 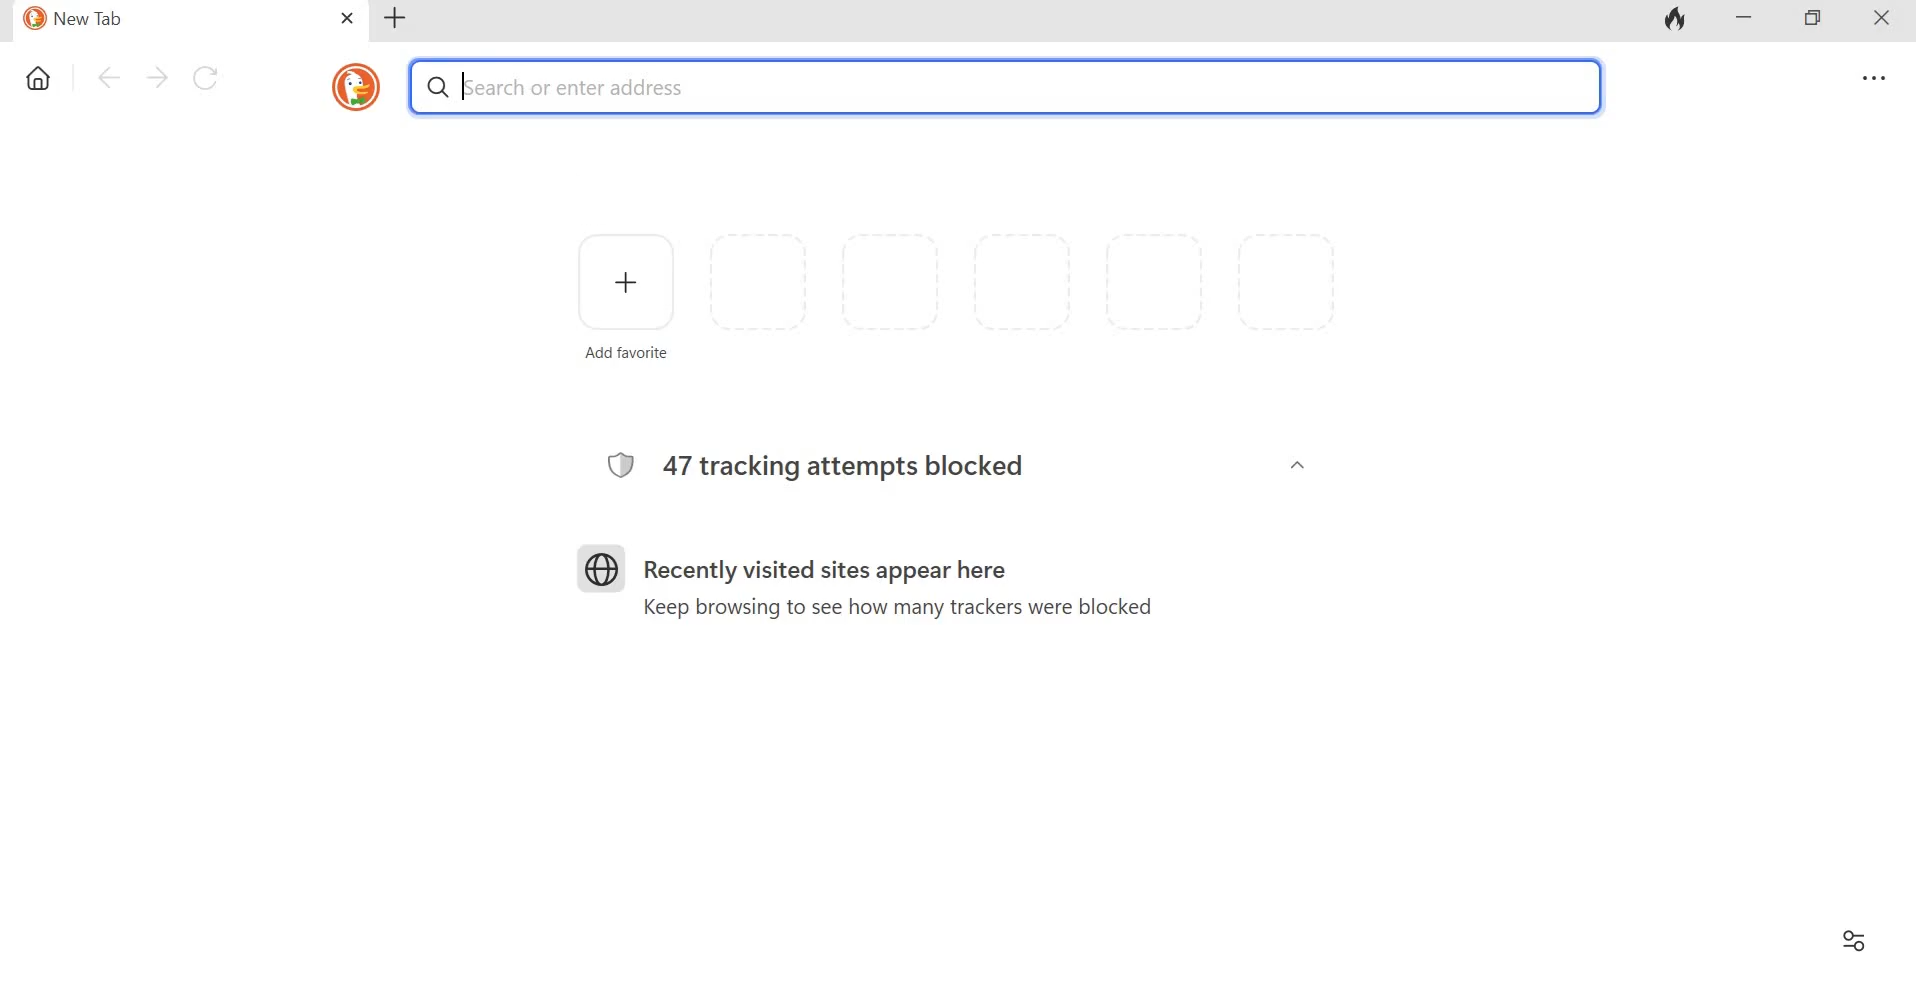 What do you see at coordinates (1038, 87) in the screenshot?
I see `Search or enter address` at bounding box center [1038, 87].